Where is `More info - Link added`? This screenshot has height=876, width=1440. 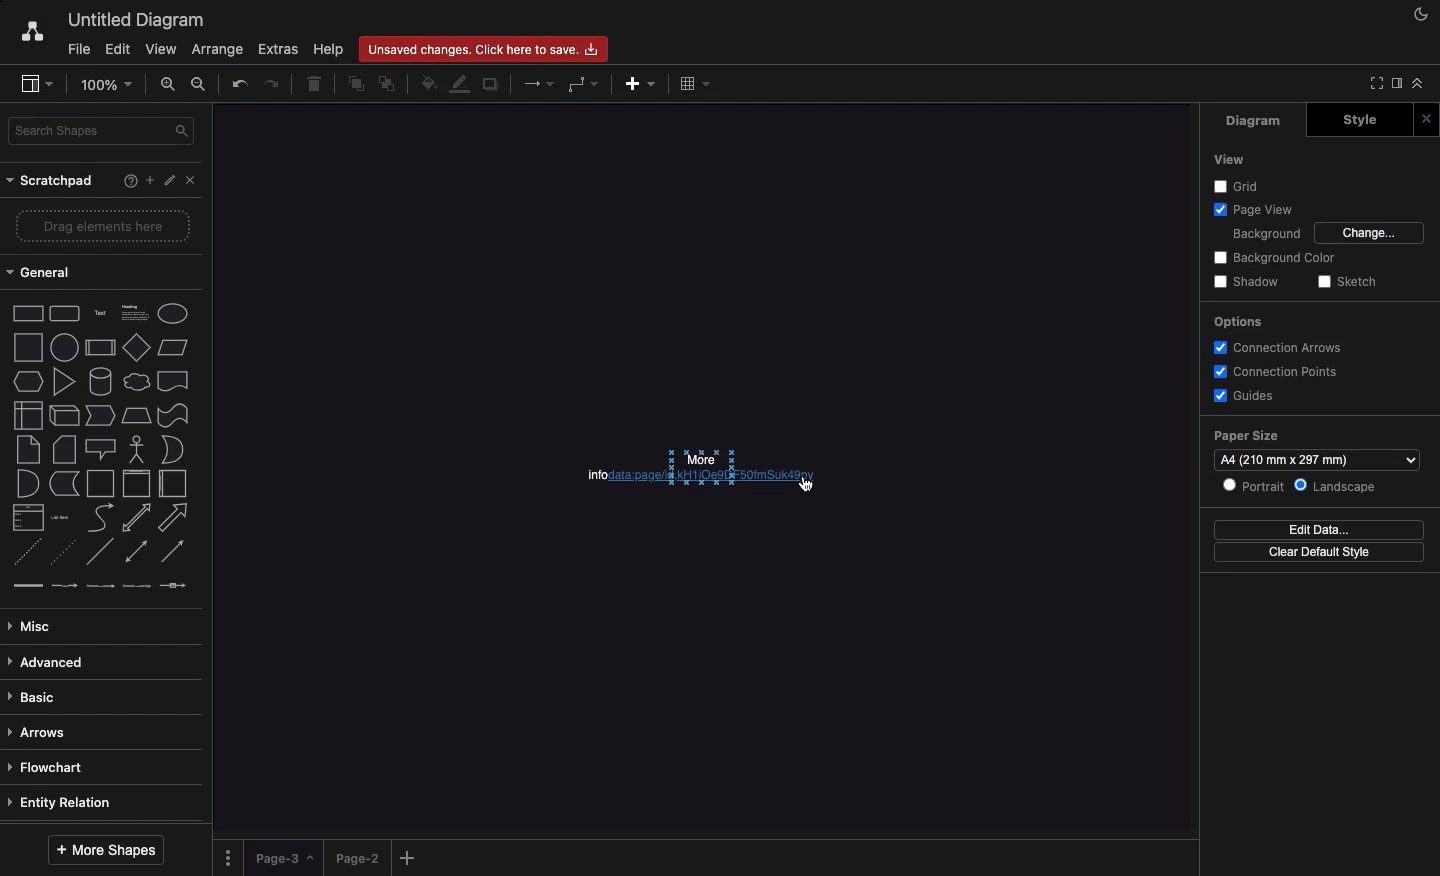 More info - Link added is located at coordinates (679, 467).